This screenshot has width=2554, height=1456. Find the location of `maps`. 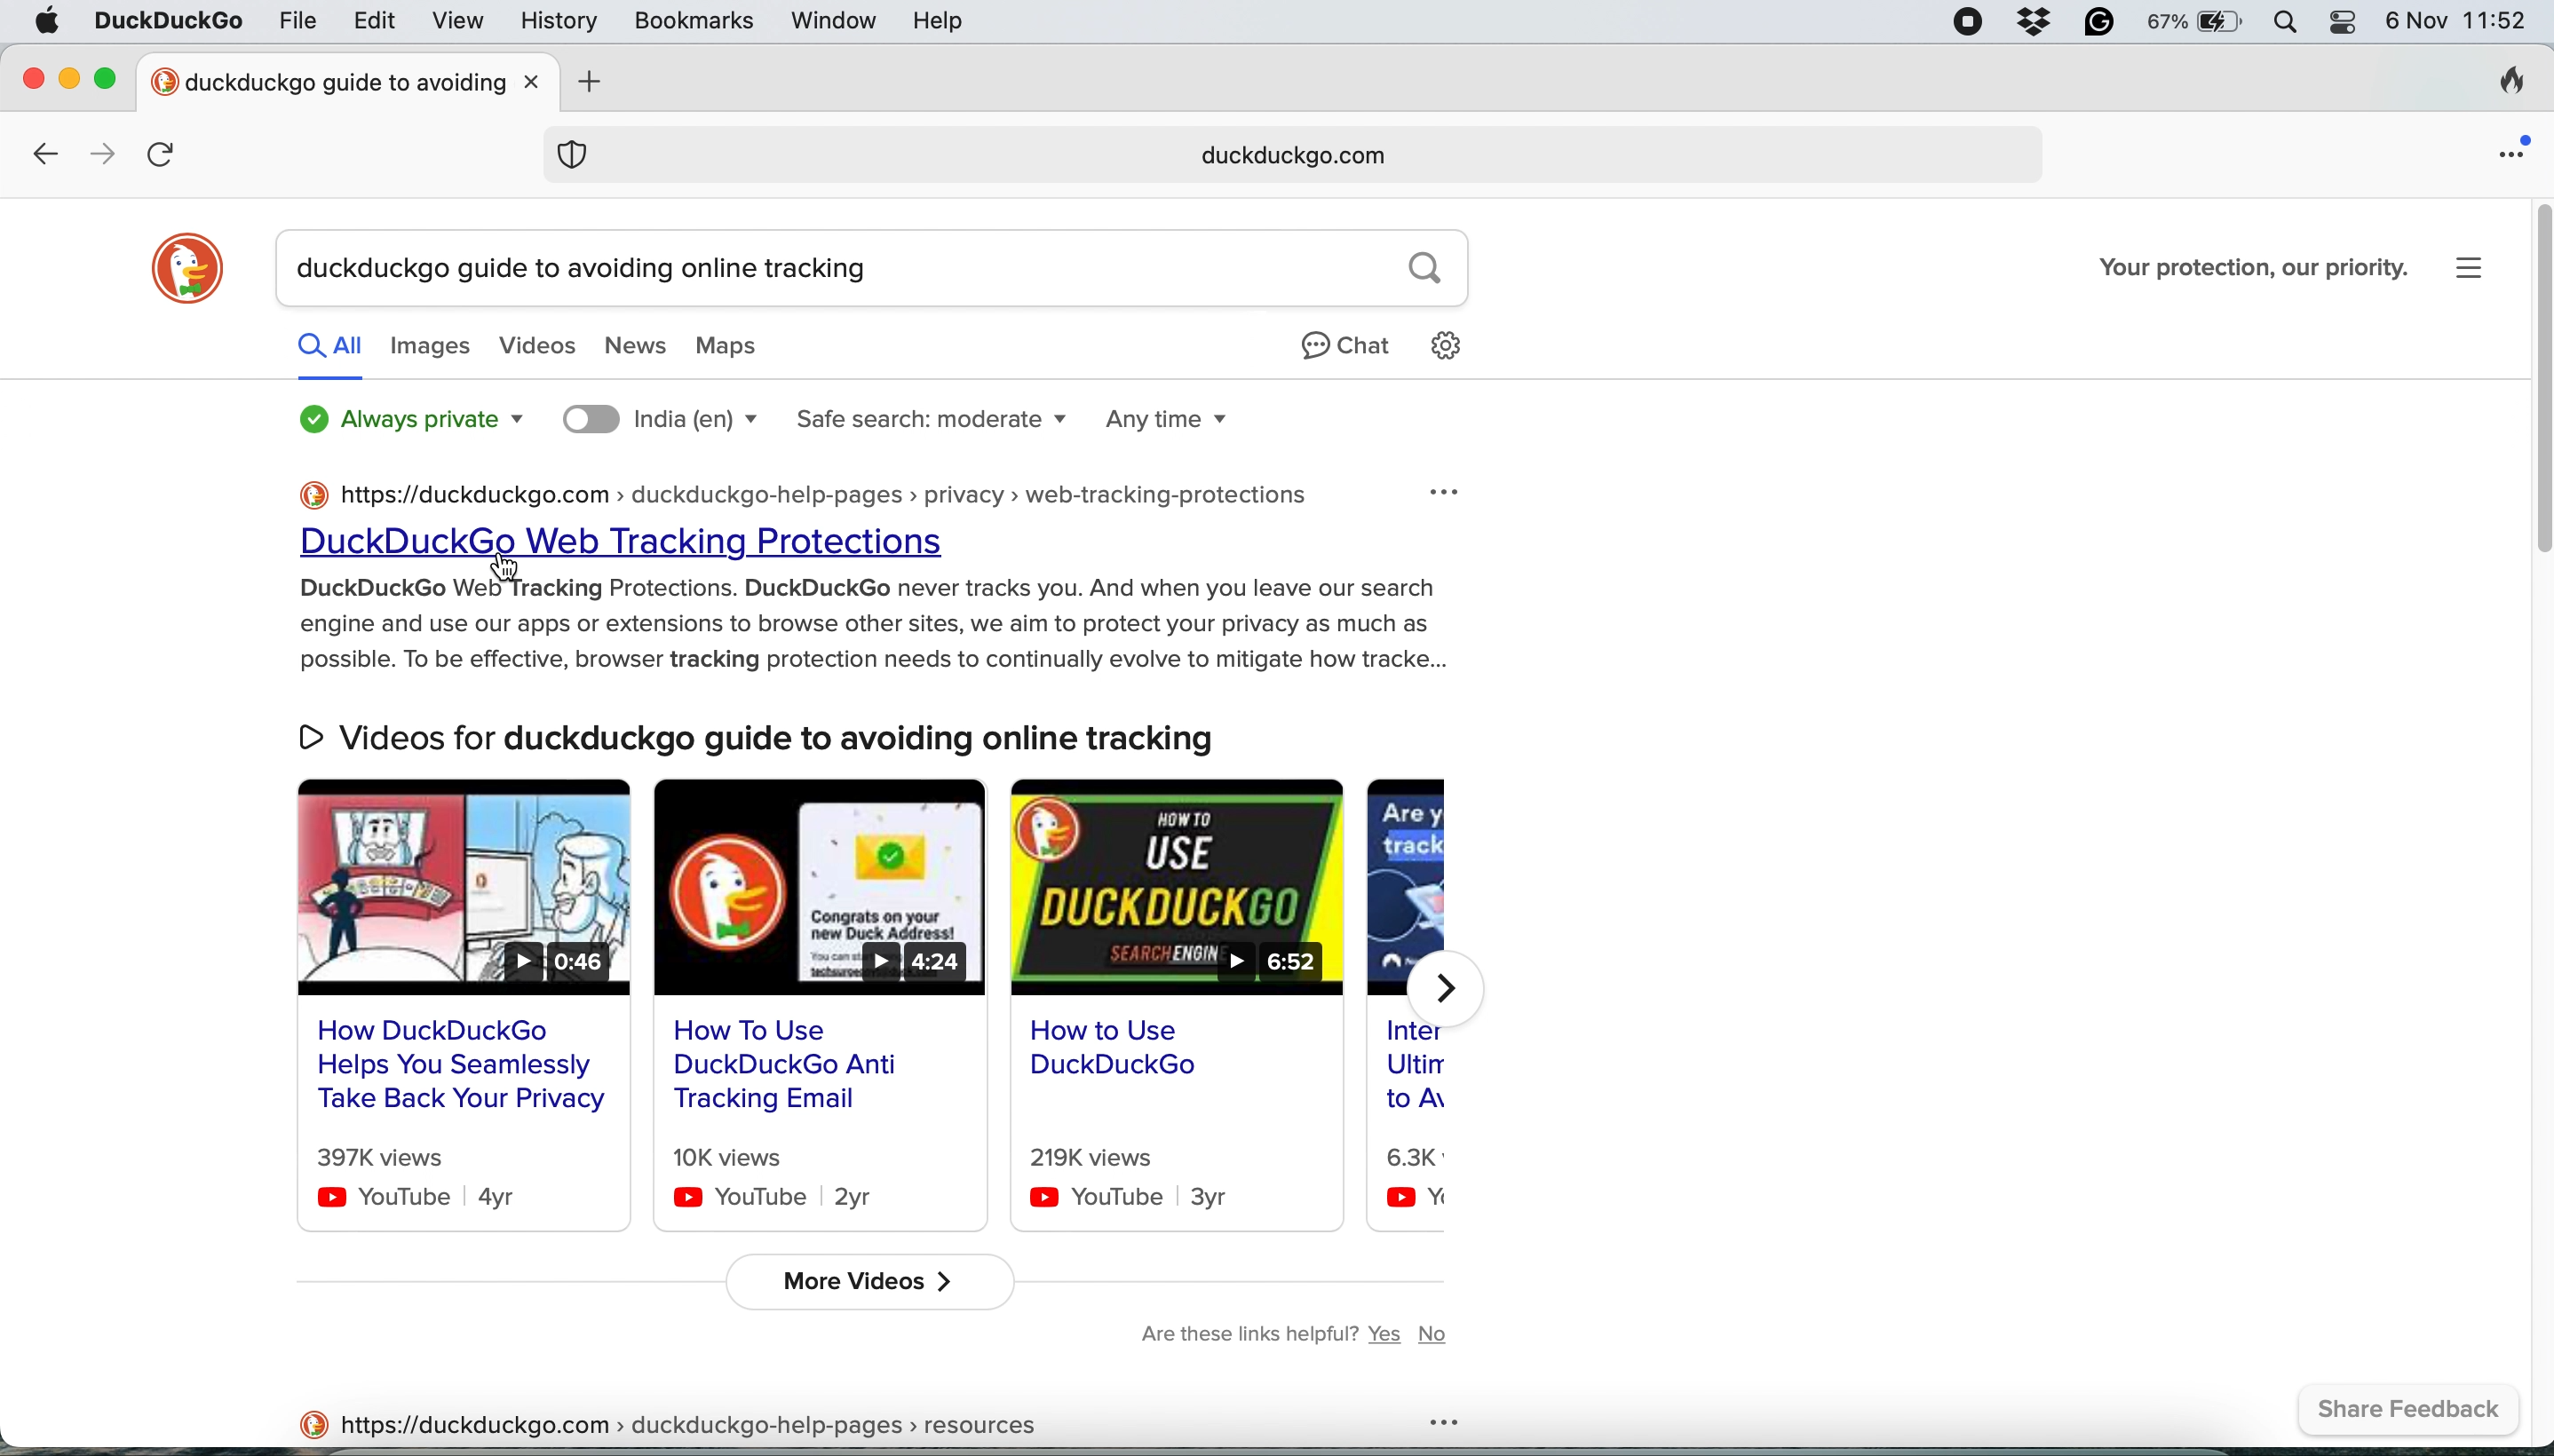

maps is located at coordinates (725, 350).